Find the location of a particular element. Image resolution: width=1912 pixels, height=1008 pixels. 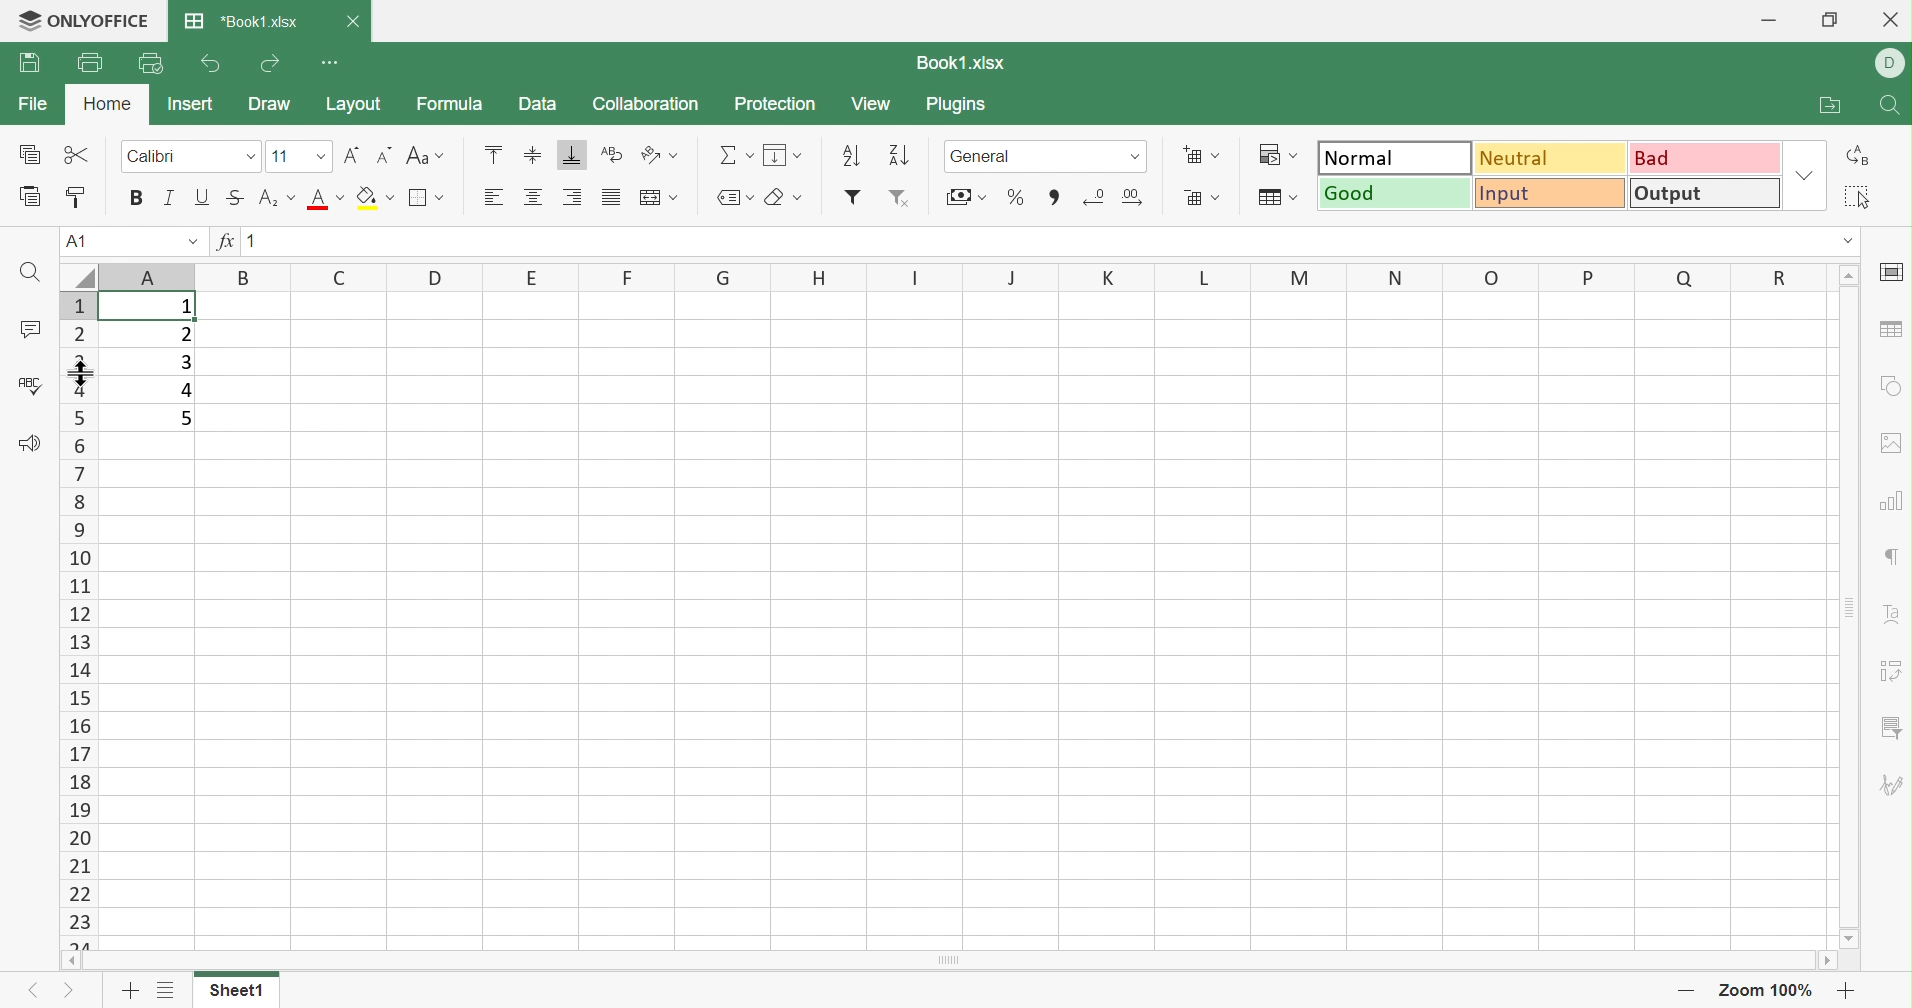

Scroll Bar is located at coordinates (954, 960).